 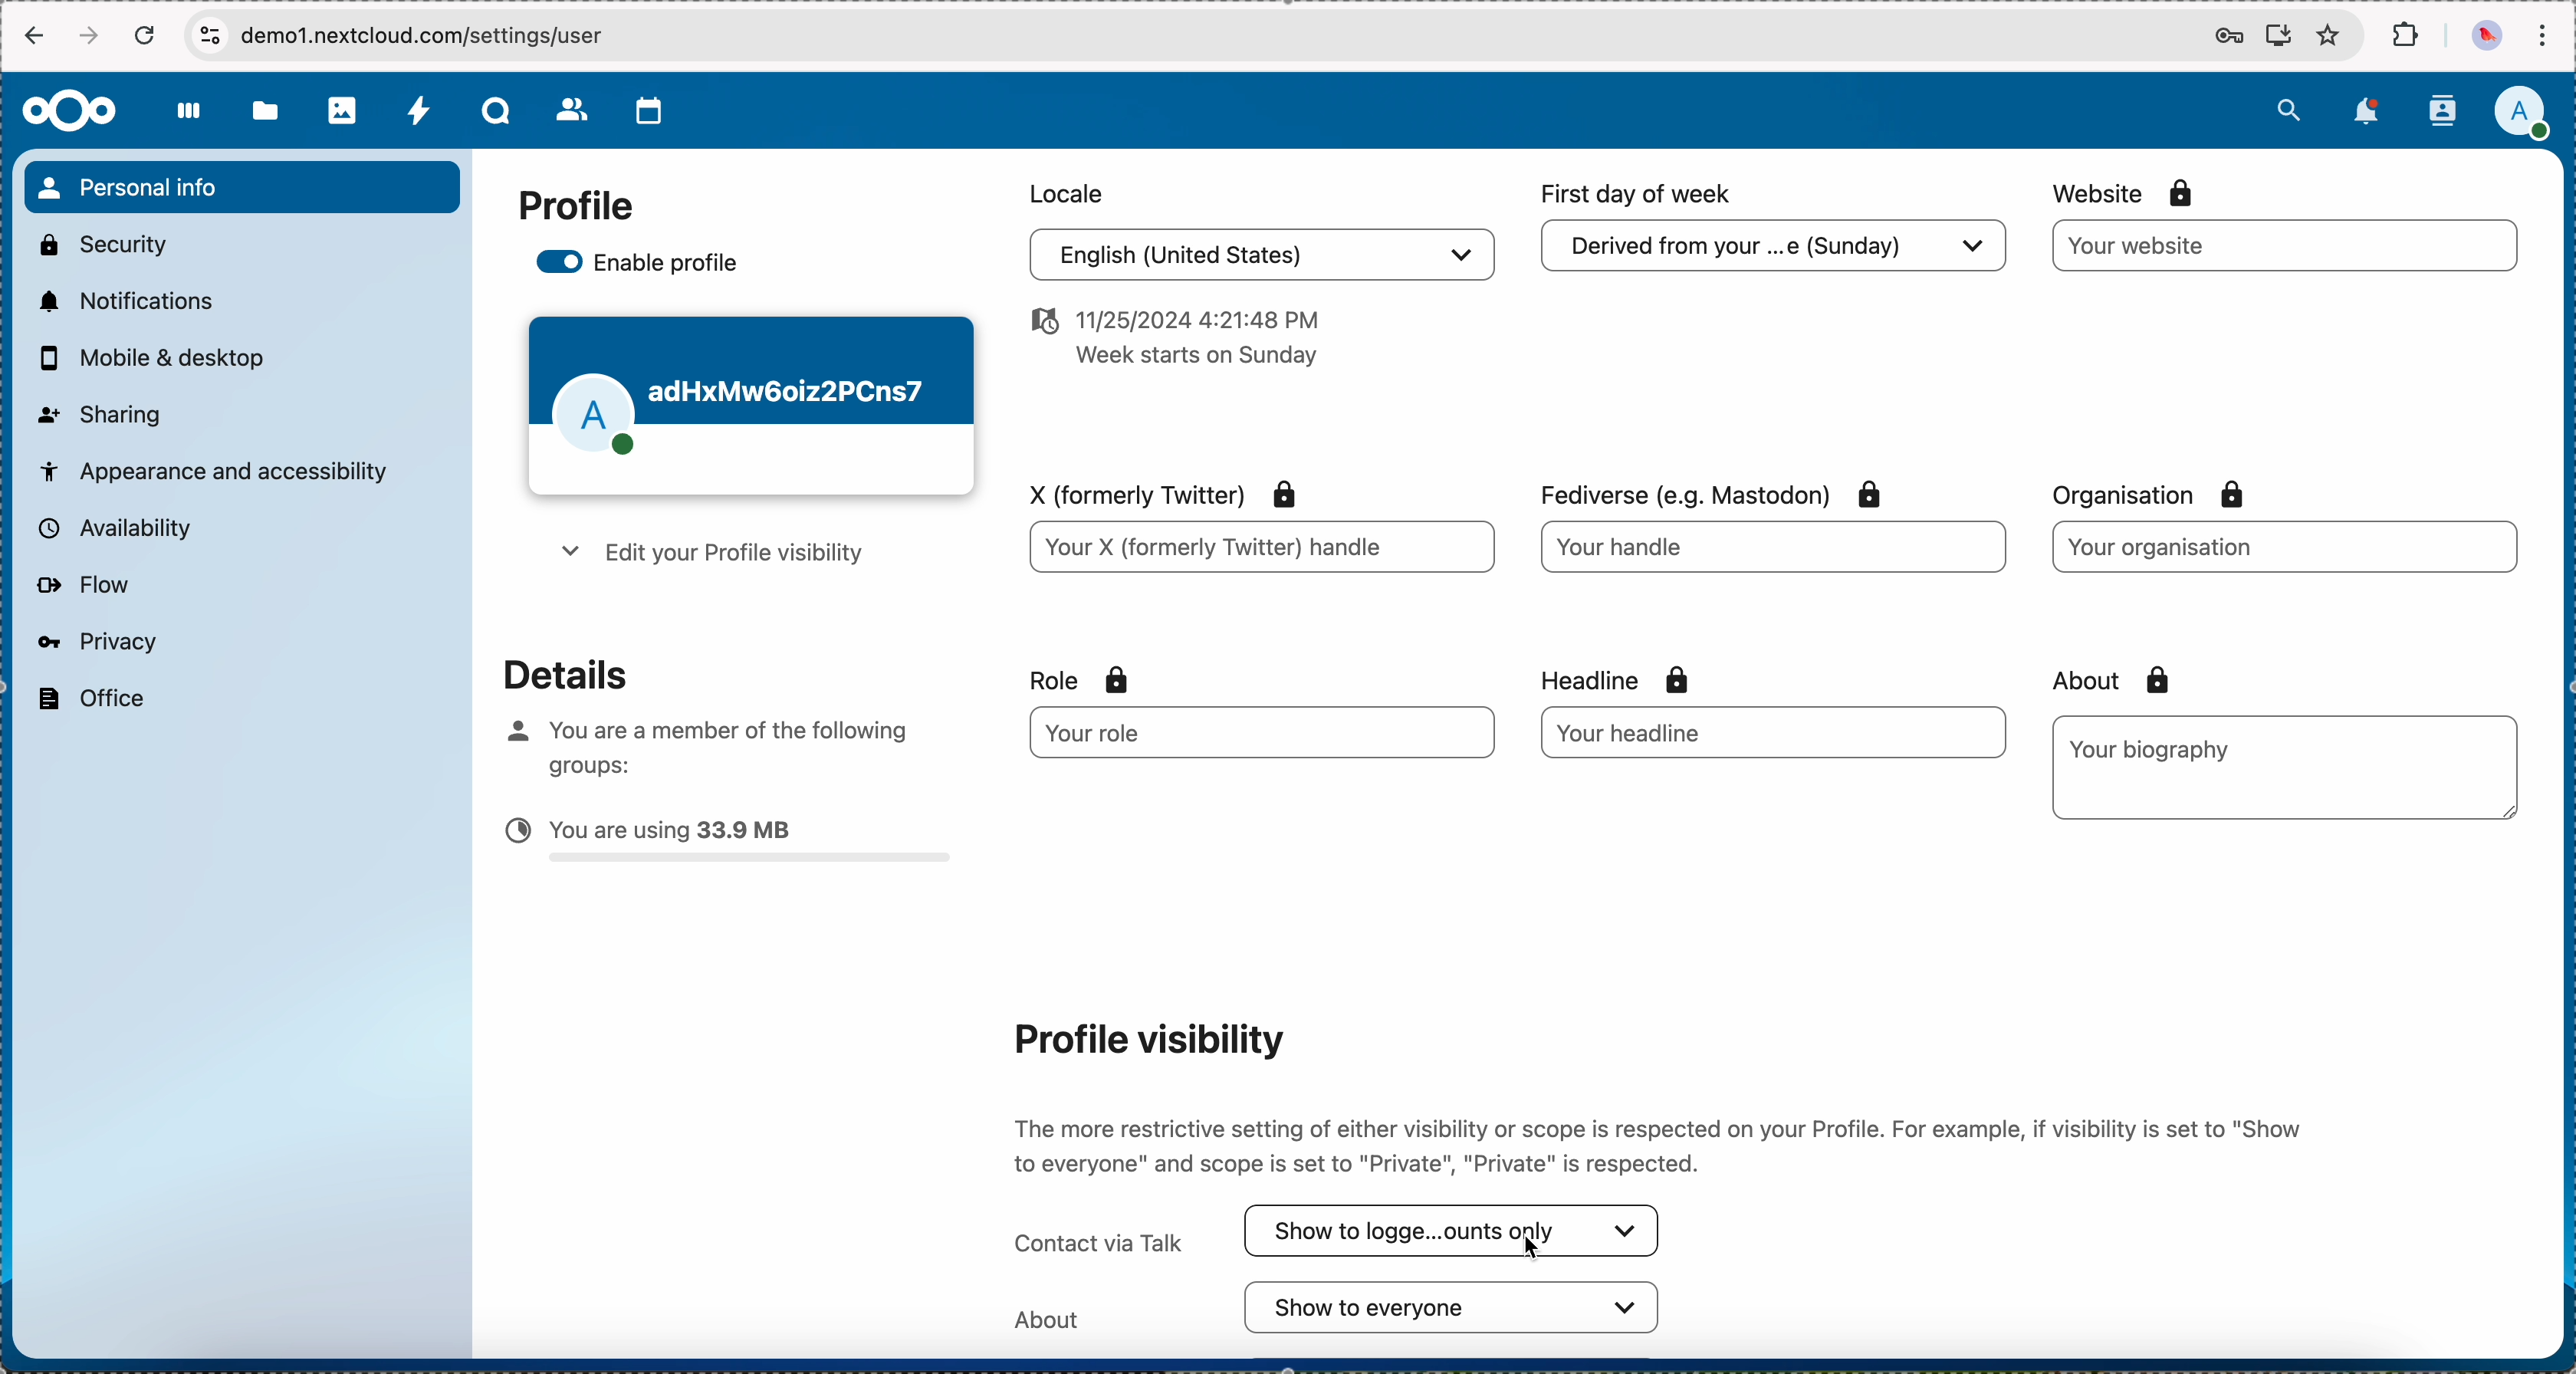 I want to click on locale, so click(x=1062, y=191).